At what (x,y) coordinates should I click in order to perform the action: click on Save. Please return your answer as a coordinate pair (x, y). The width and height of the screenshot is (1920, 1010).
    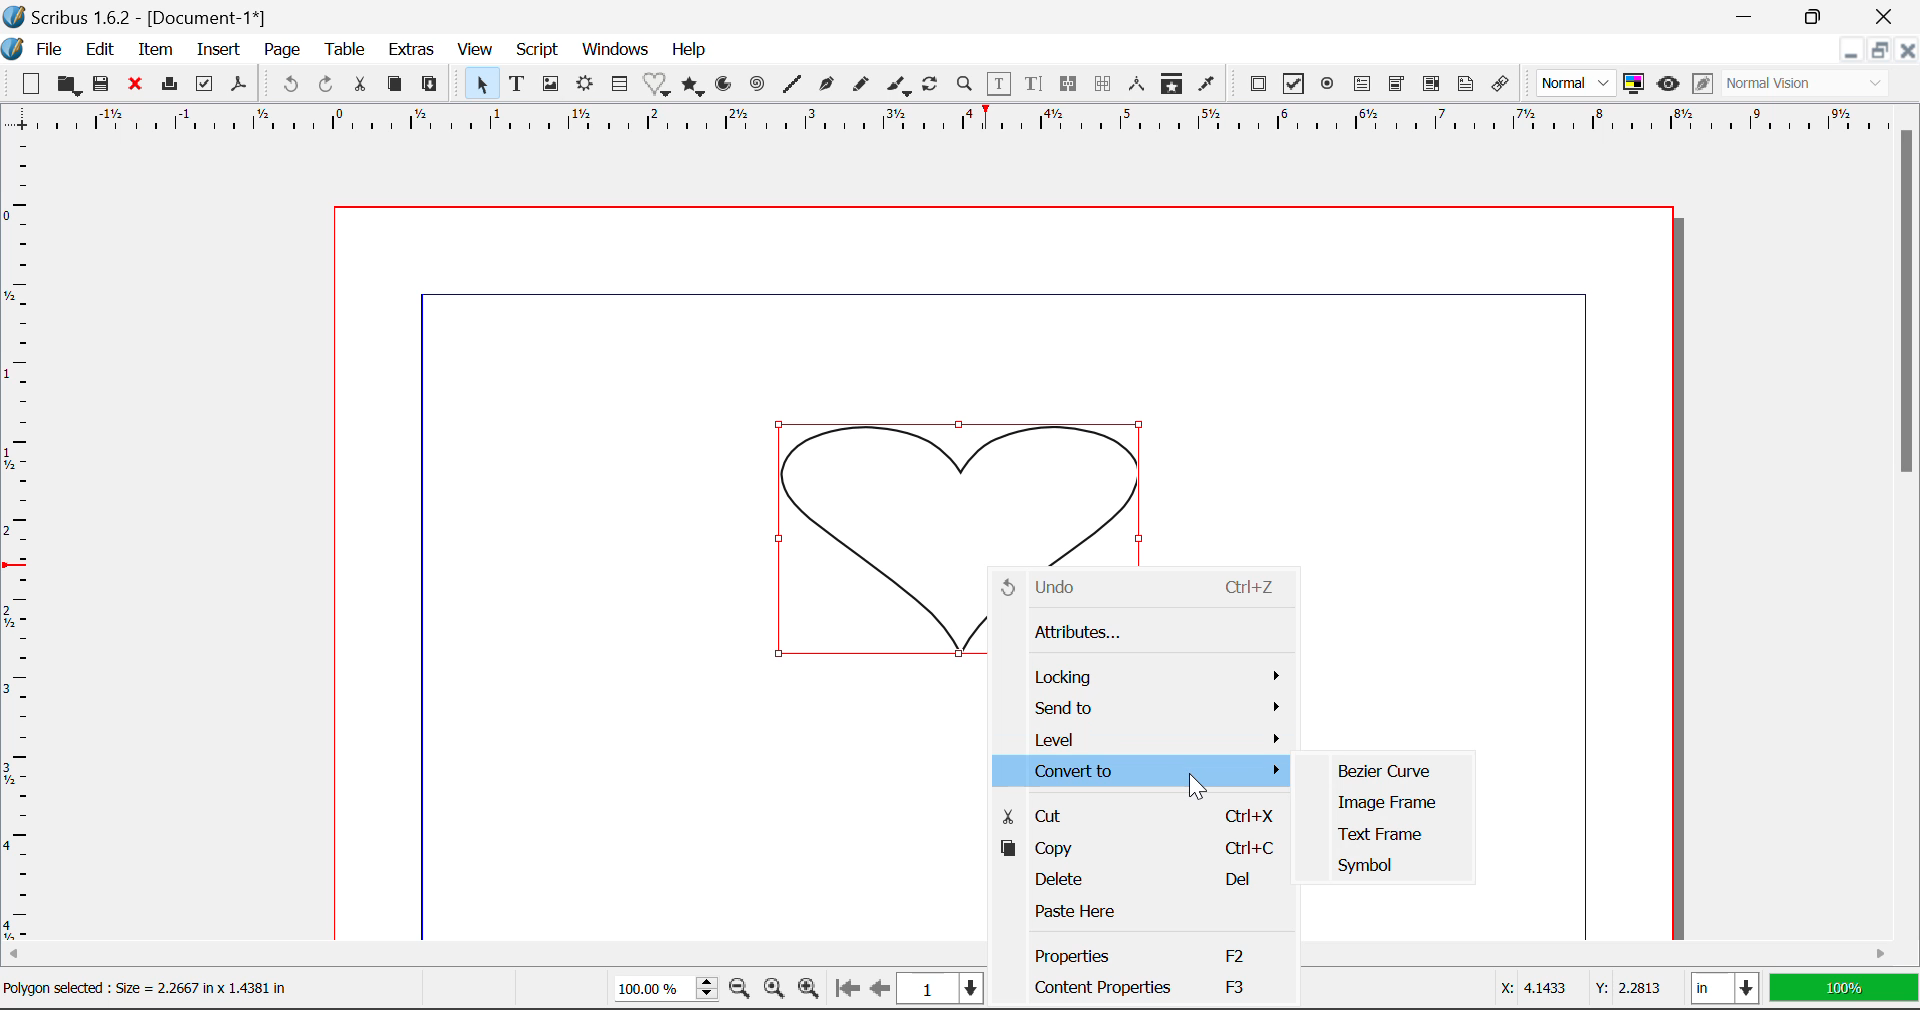
    Looking at the image, I should click on (107, 87).